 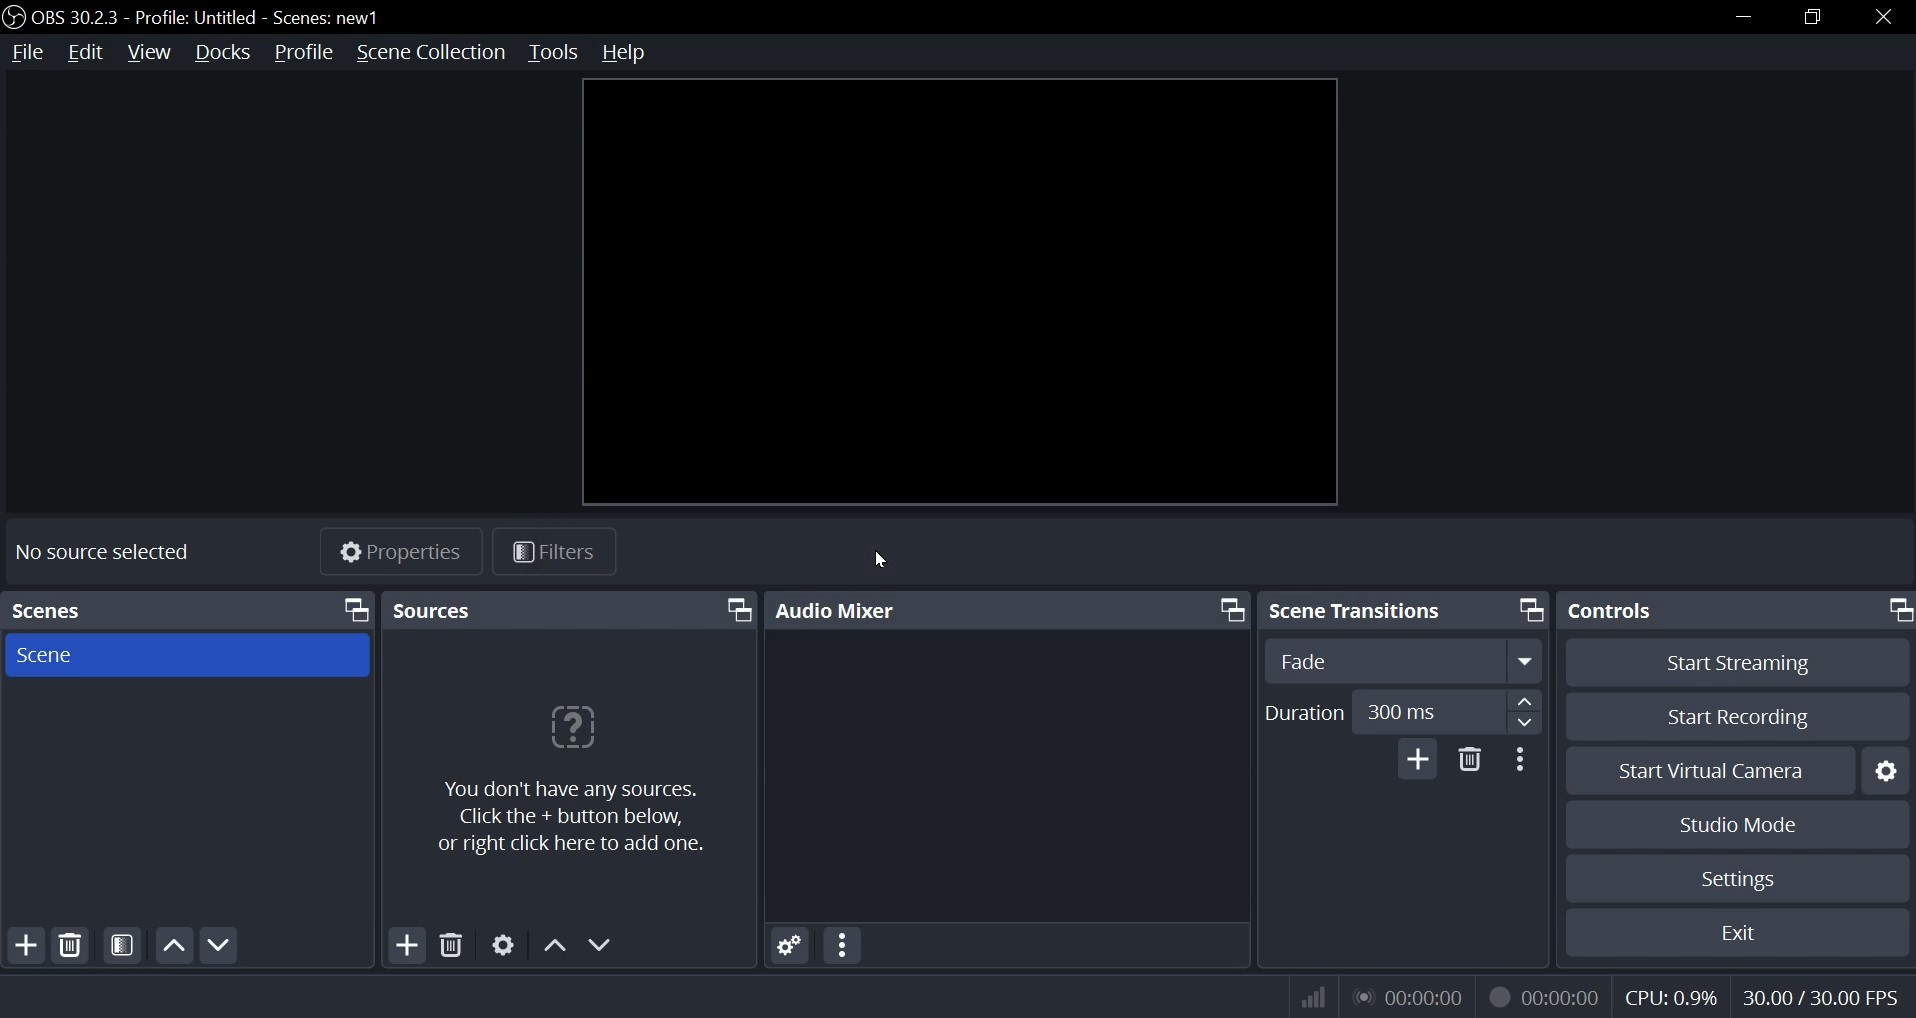 What do you see at coordinates (1305, 660) in the screenshot?
I see `fade` at bounding box center [1305, 660].